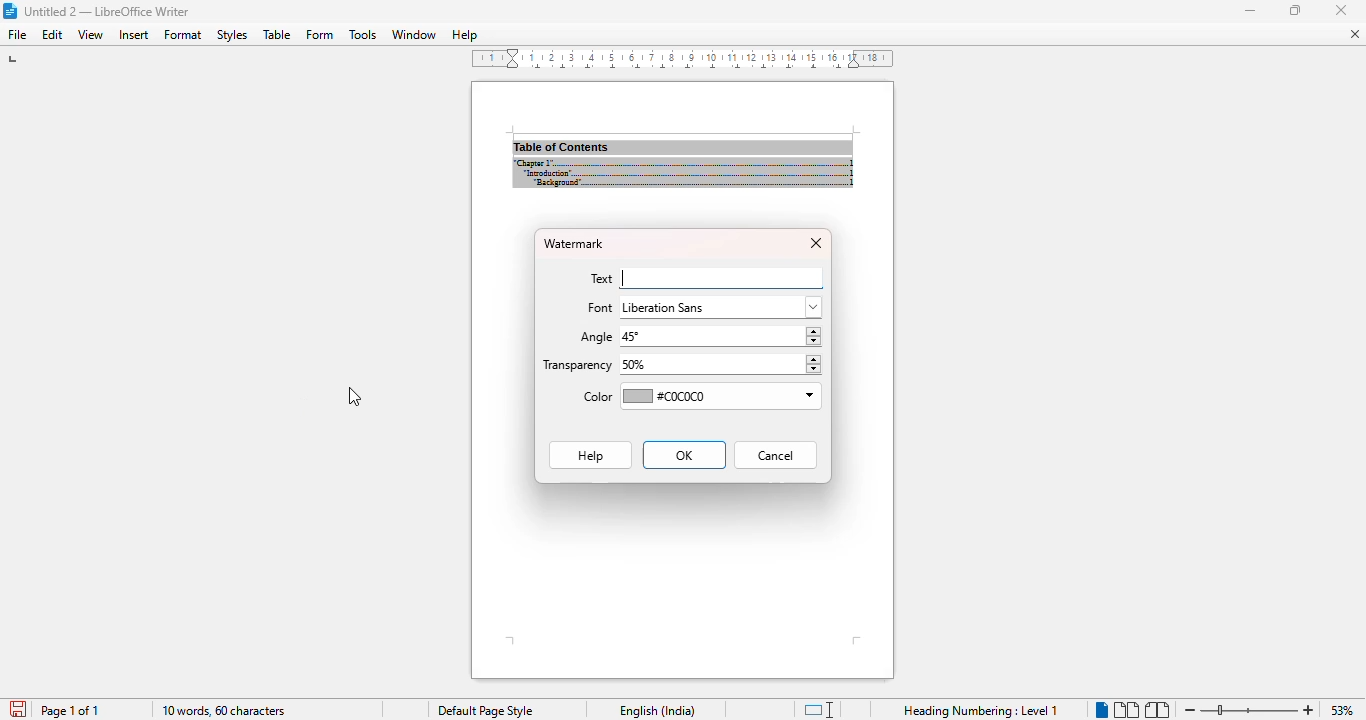 The height and width of the screenshot is (720, 1366). I want to click on logo, so click(10, 11).